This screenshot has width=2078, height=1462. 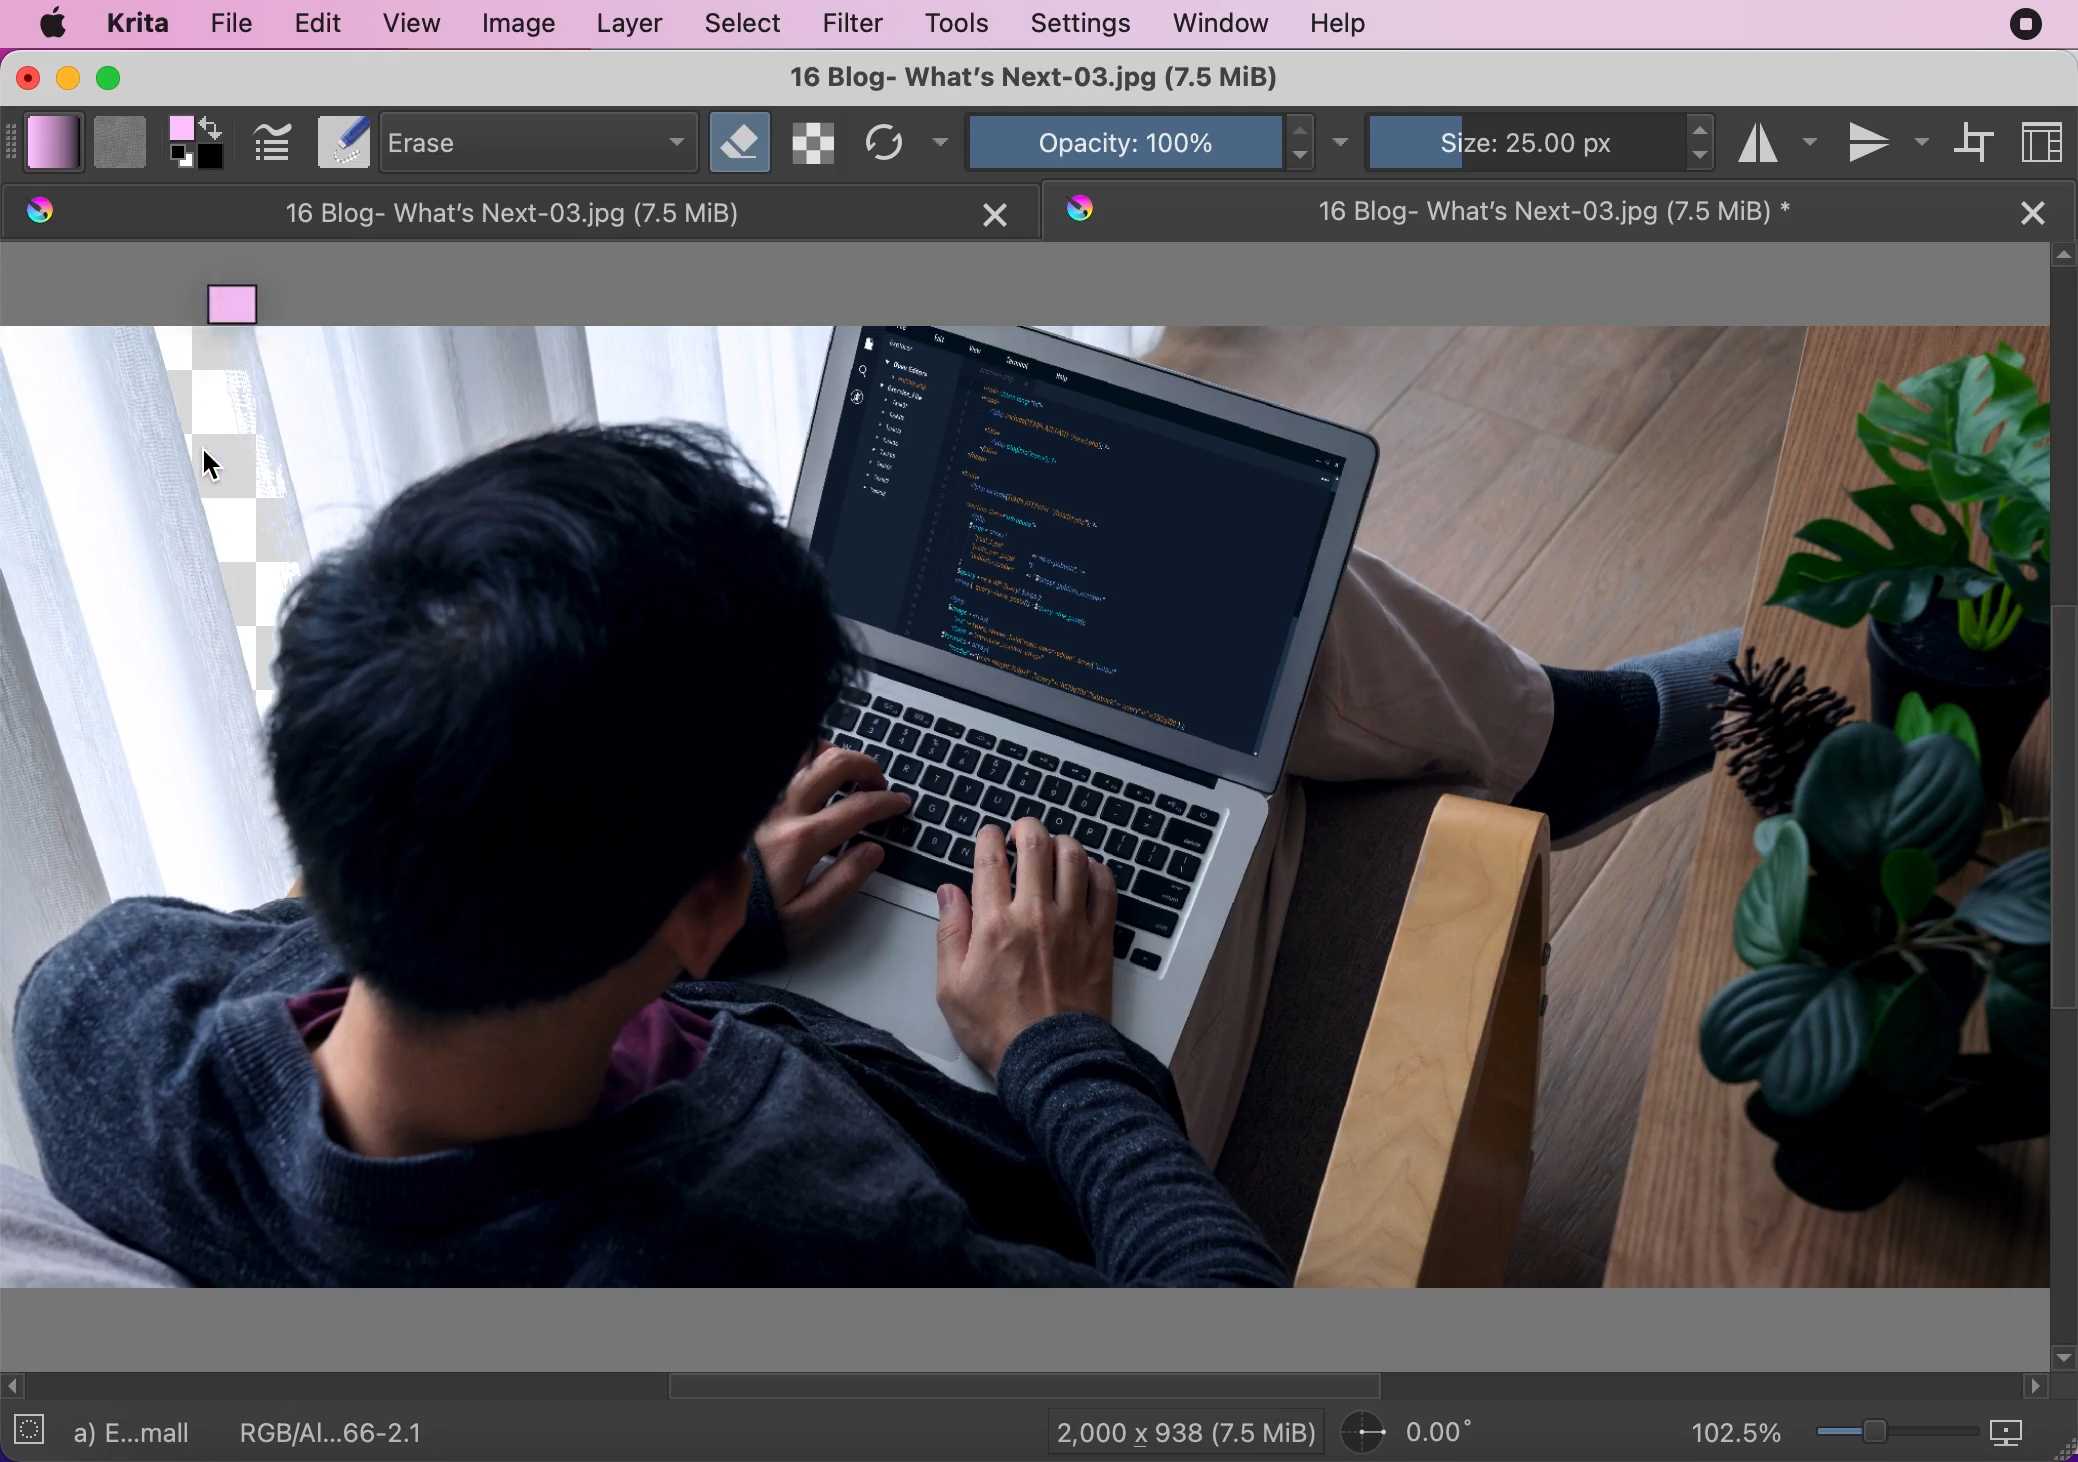 I want to click on 16 Blog- What's Next-03.jpg (7.5 MiB), so click(x=1520, y=210).